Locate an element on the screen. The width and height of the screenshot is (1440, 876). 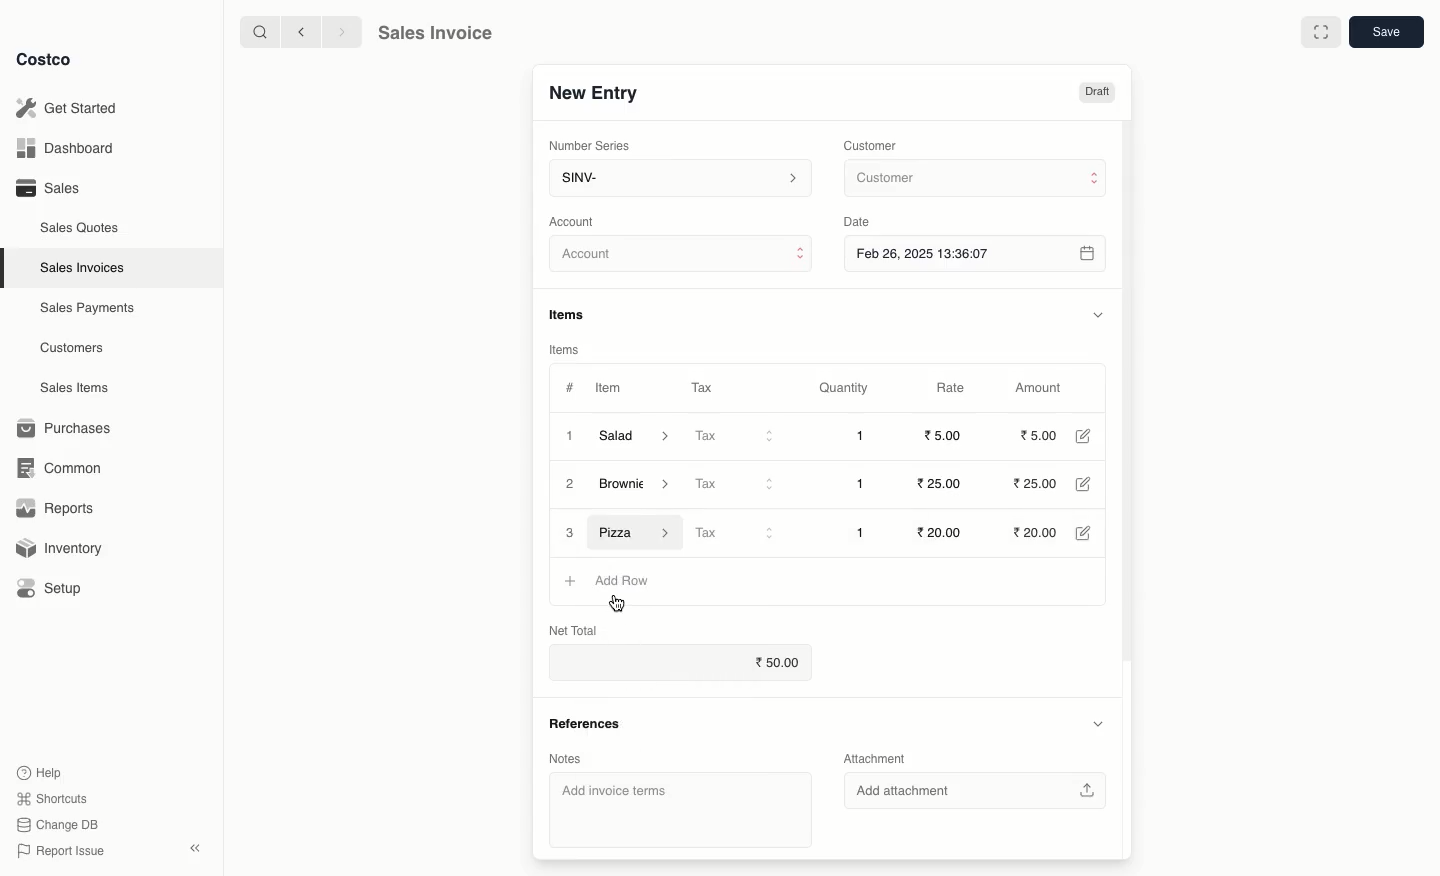
1 is located at coordinates (860, 436).